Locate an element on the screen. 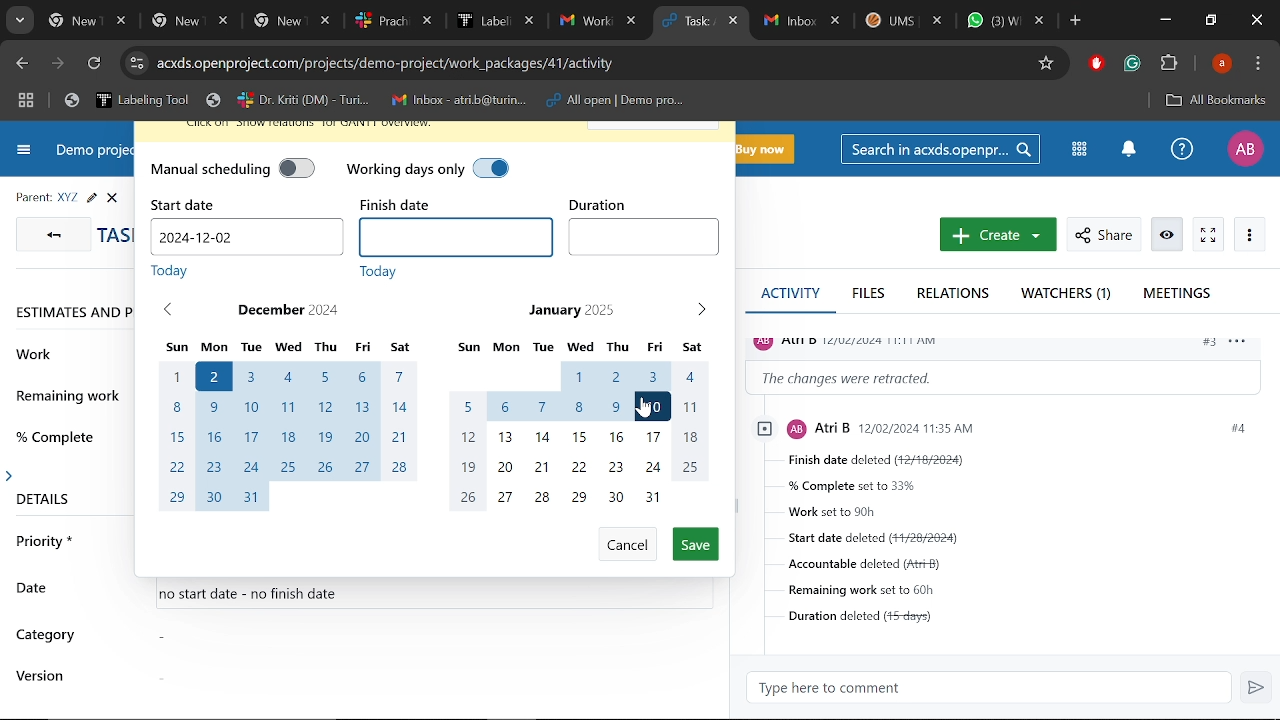 The image size is (1280, 720). Cursor is located at coordinates (641, 410).